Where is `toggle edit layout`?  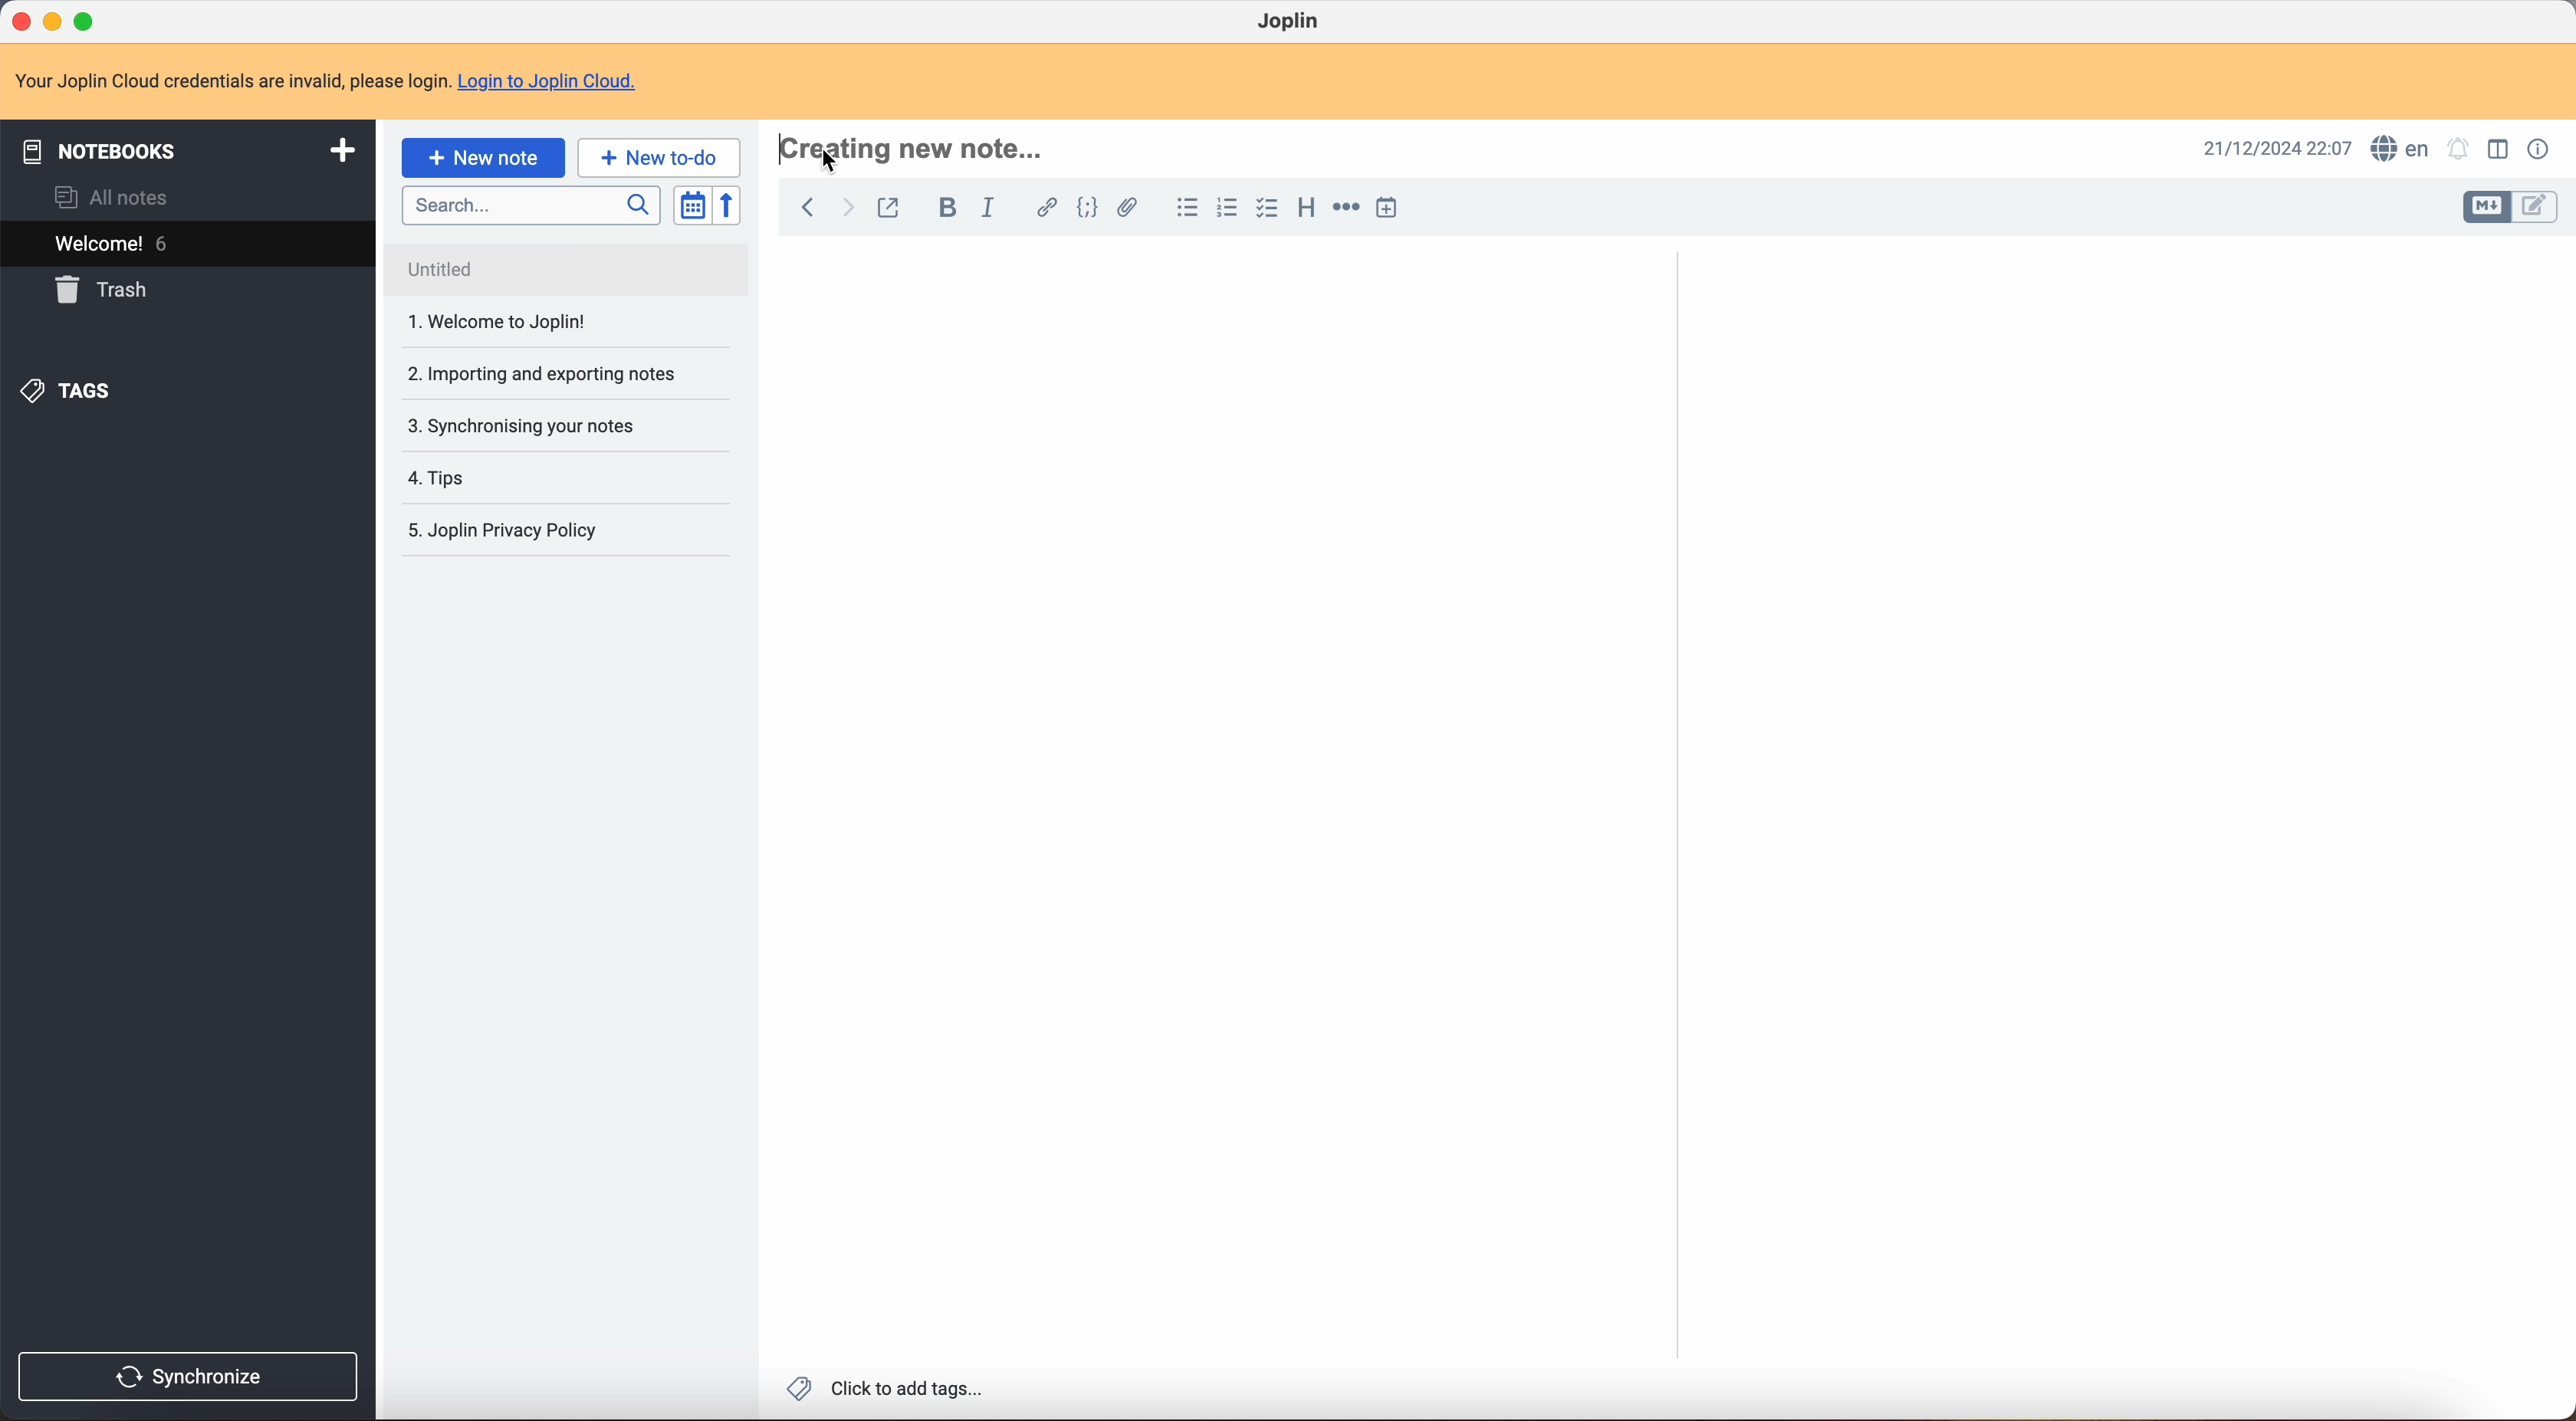 toggle edit layout is located at coordinates (2489, 208).